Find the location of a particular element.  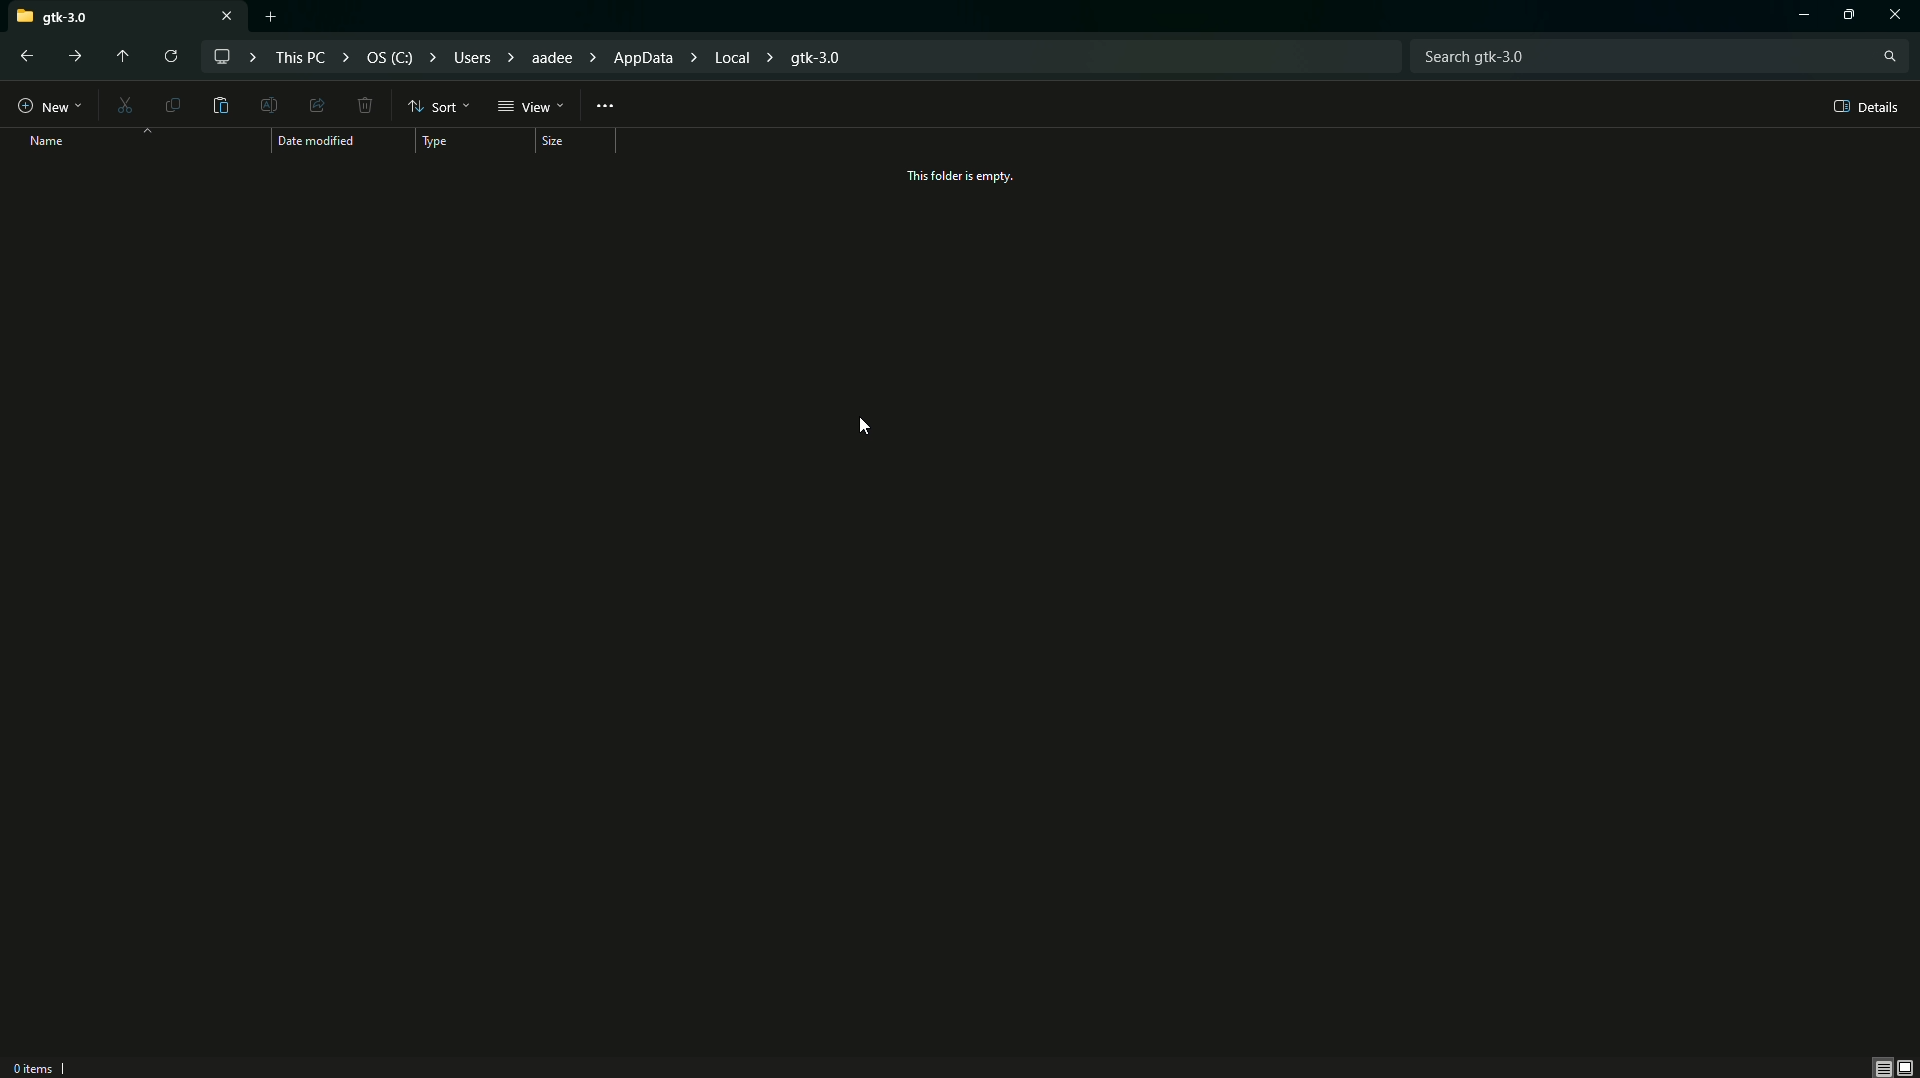

Copy is located at coordinates (173, 105).